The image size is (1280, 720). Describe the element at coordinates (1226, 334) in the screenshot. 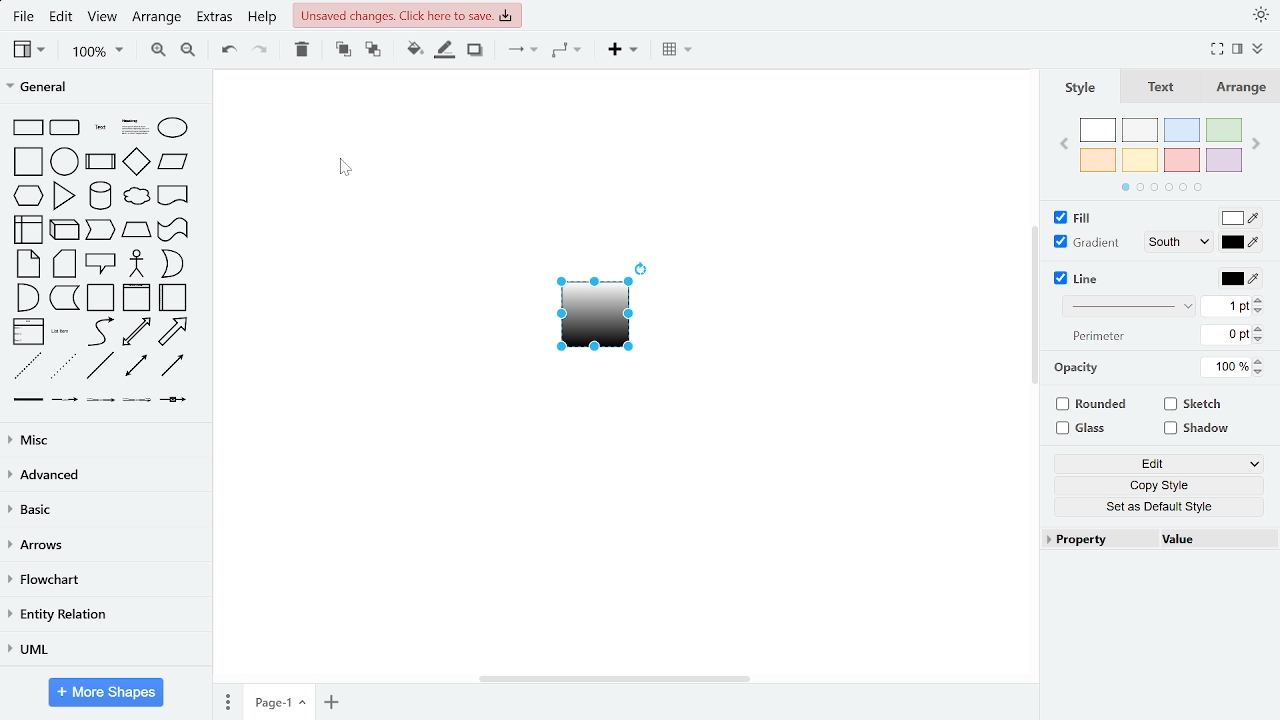

I see `current perimeter` at that location.